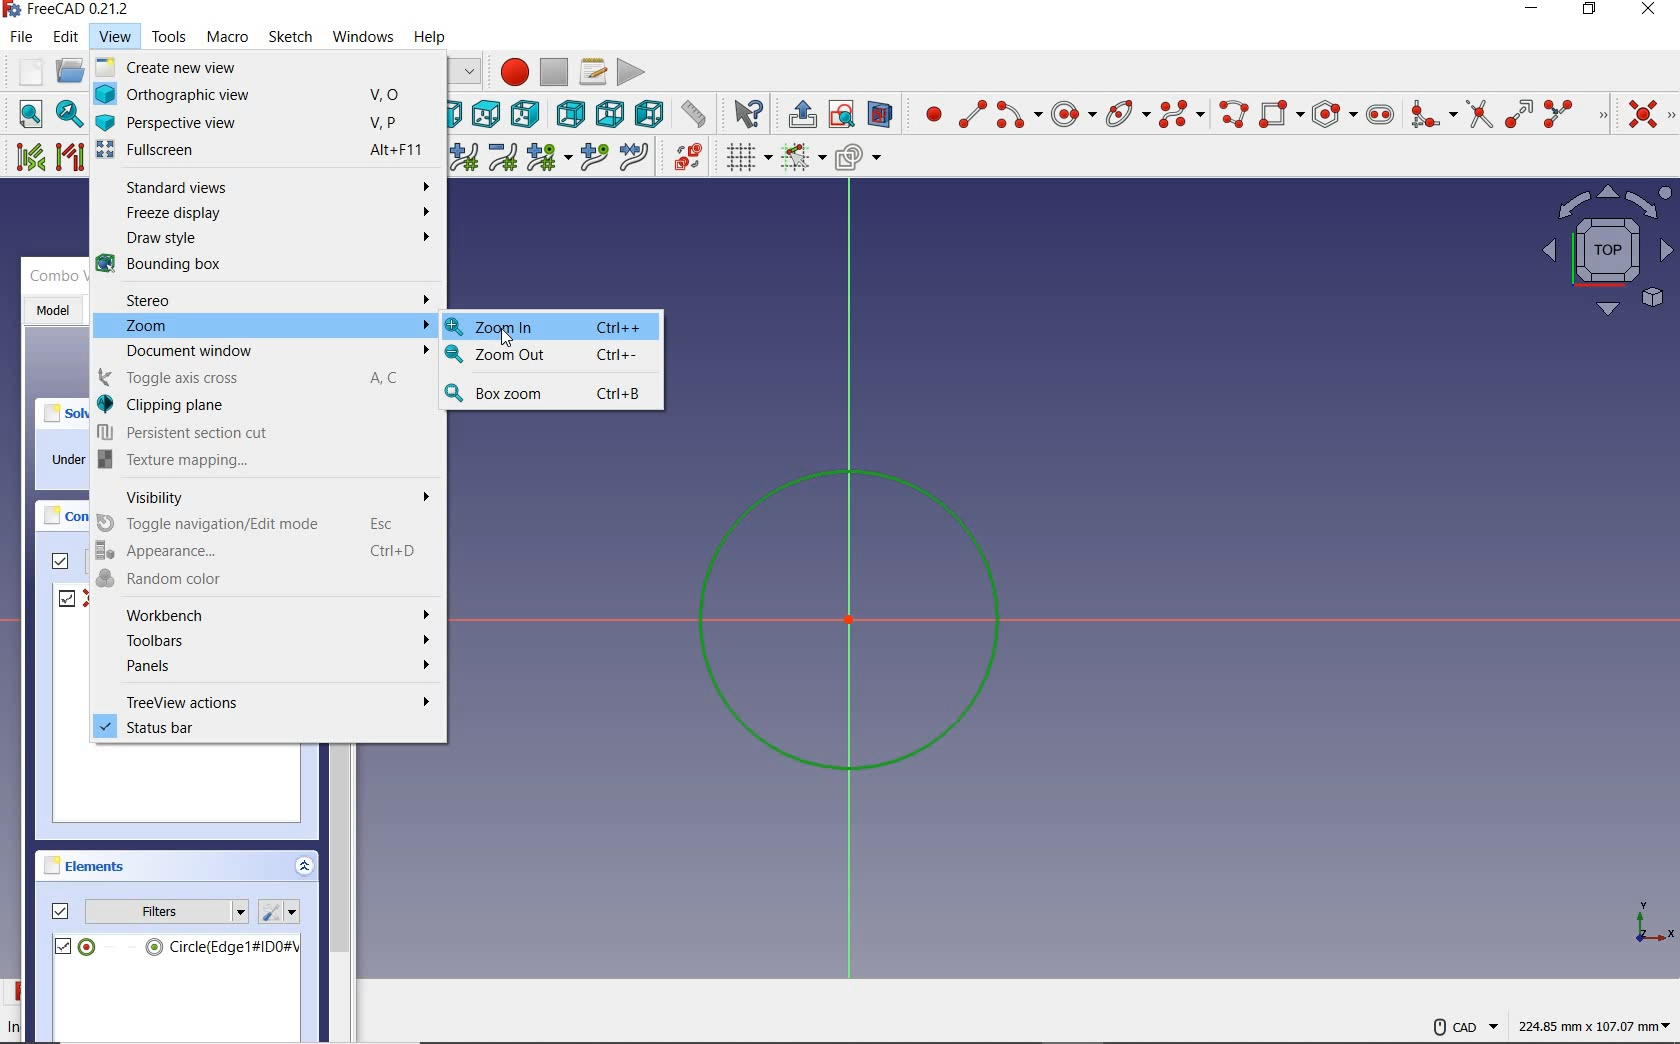 The image size is (1680, 1044). I want to click on Panels , so click(267, 667).